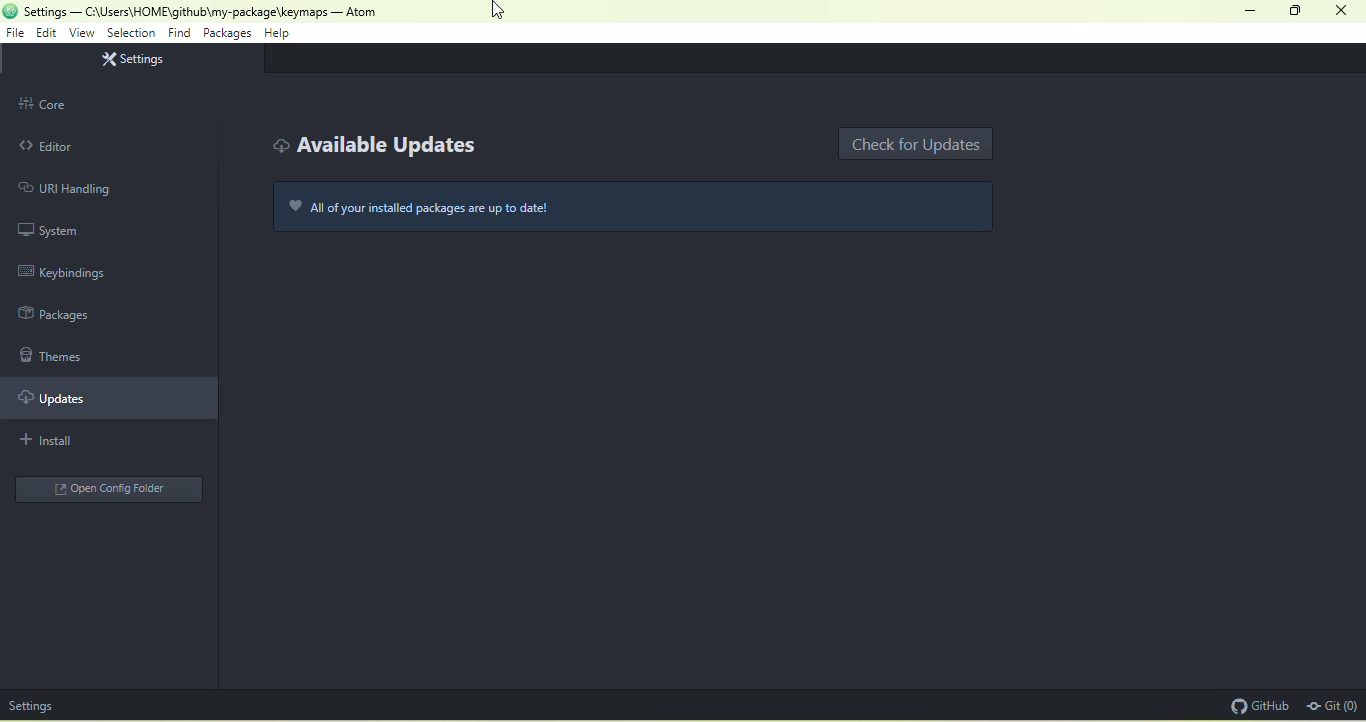 The image size is (1366, 722). Describe the element at coordinates (81, 34) in the screenshot. I see `view` at that location.